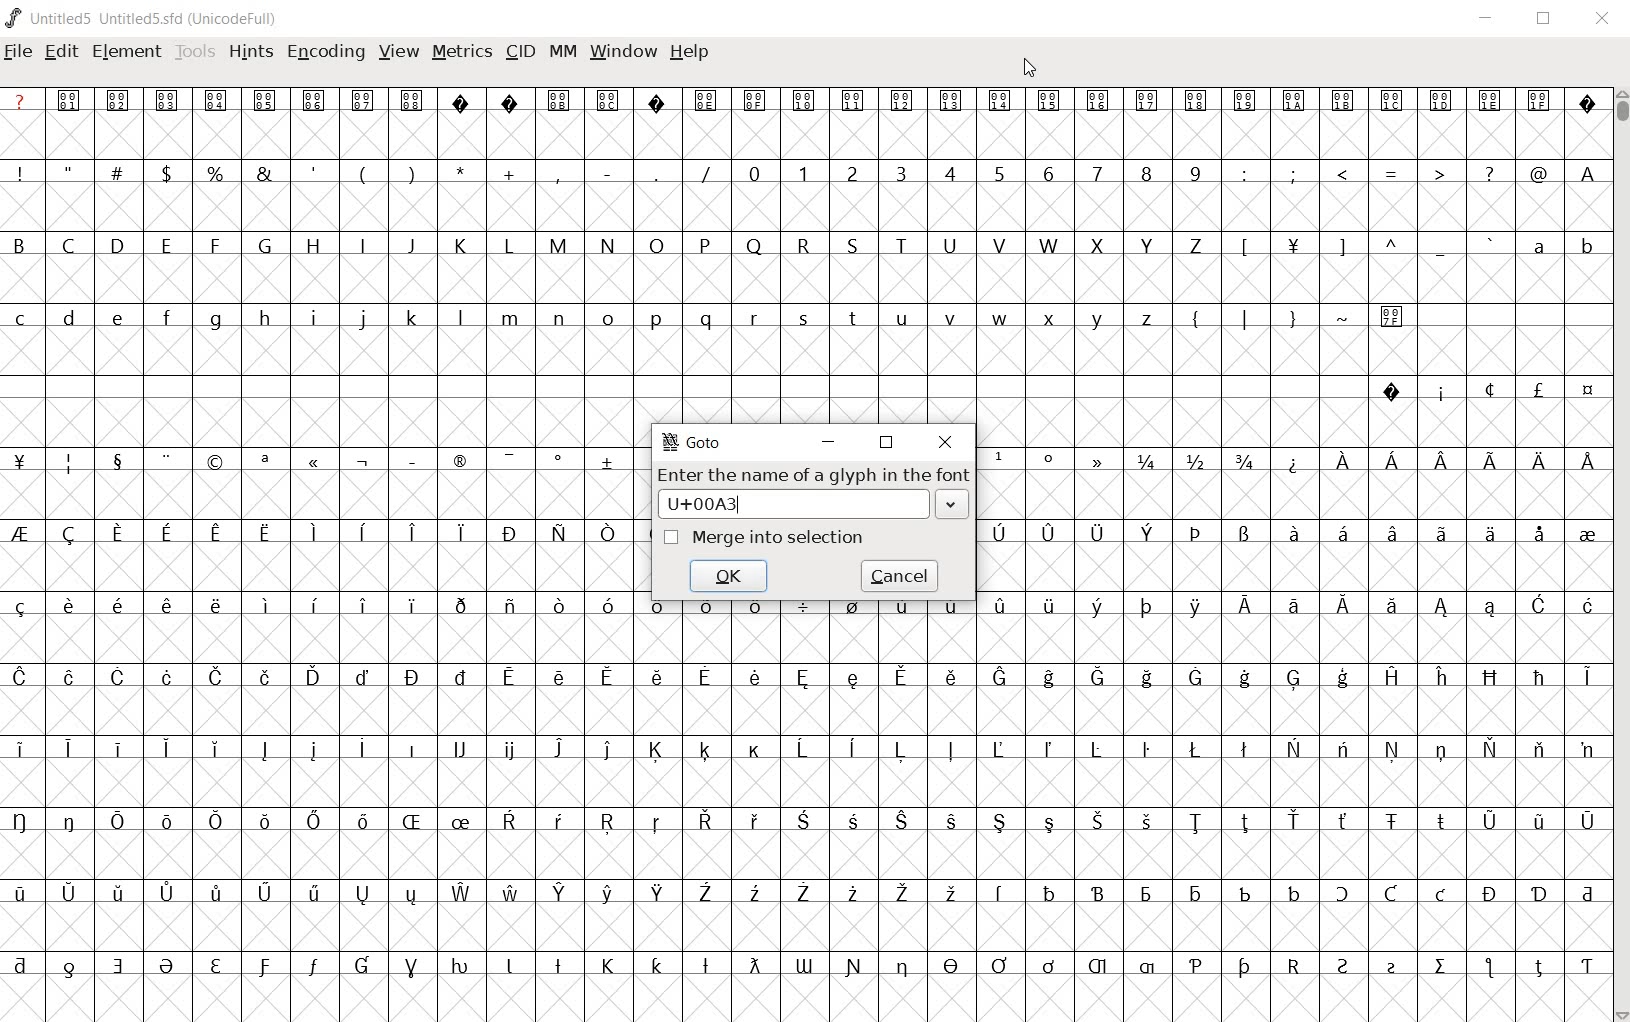 This screenshot has height=1022, width=1630. I want to click on Symbol, so click(753, 821).